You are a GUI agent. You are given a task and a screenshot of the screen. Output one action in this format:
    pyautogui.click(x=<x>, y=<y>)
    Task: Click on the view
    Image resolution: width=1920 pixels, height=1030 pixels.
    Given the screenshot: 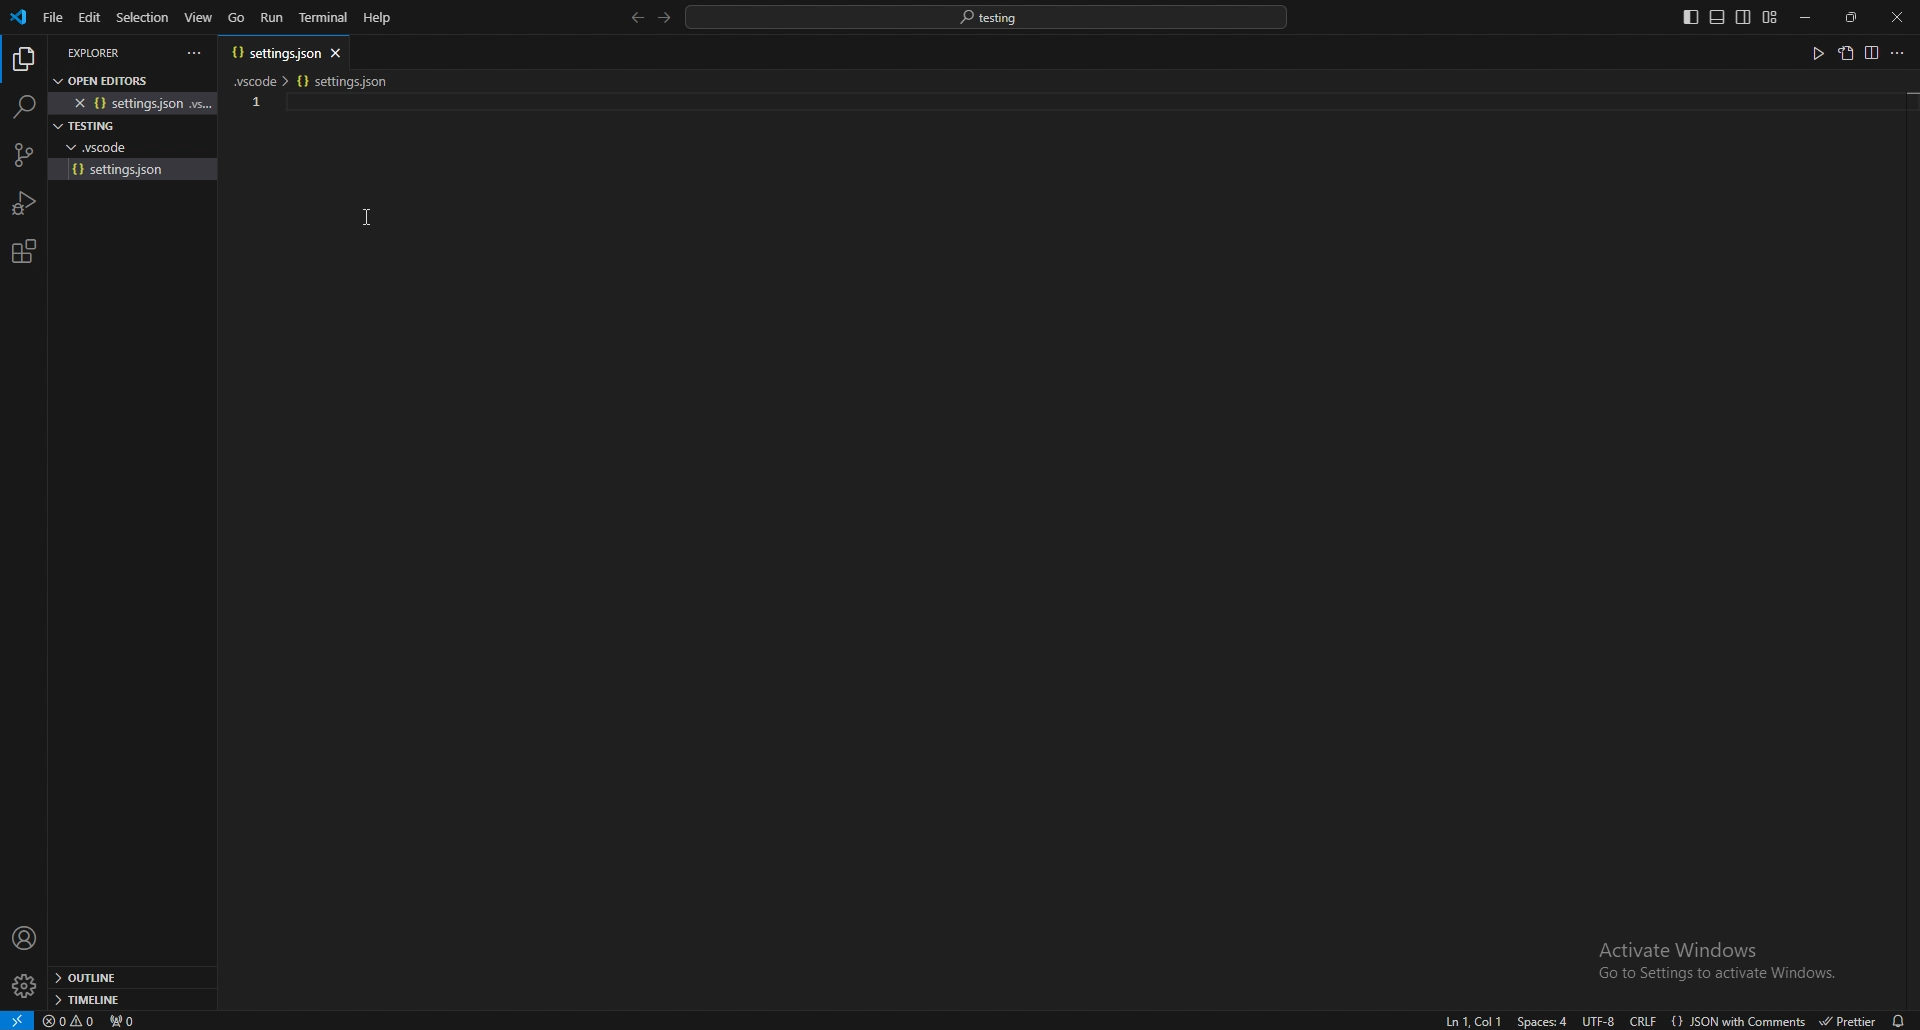 What is the action you would take?
    pyautogui.click(x=200, y=16)
    